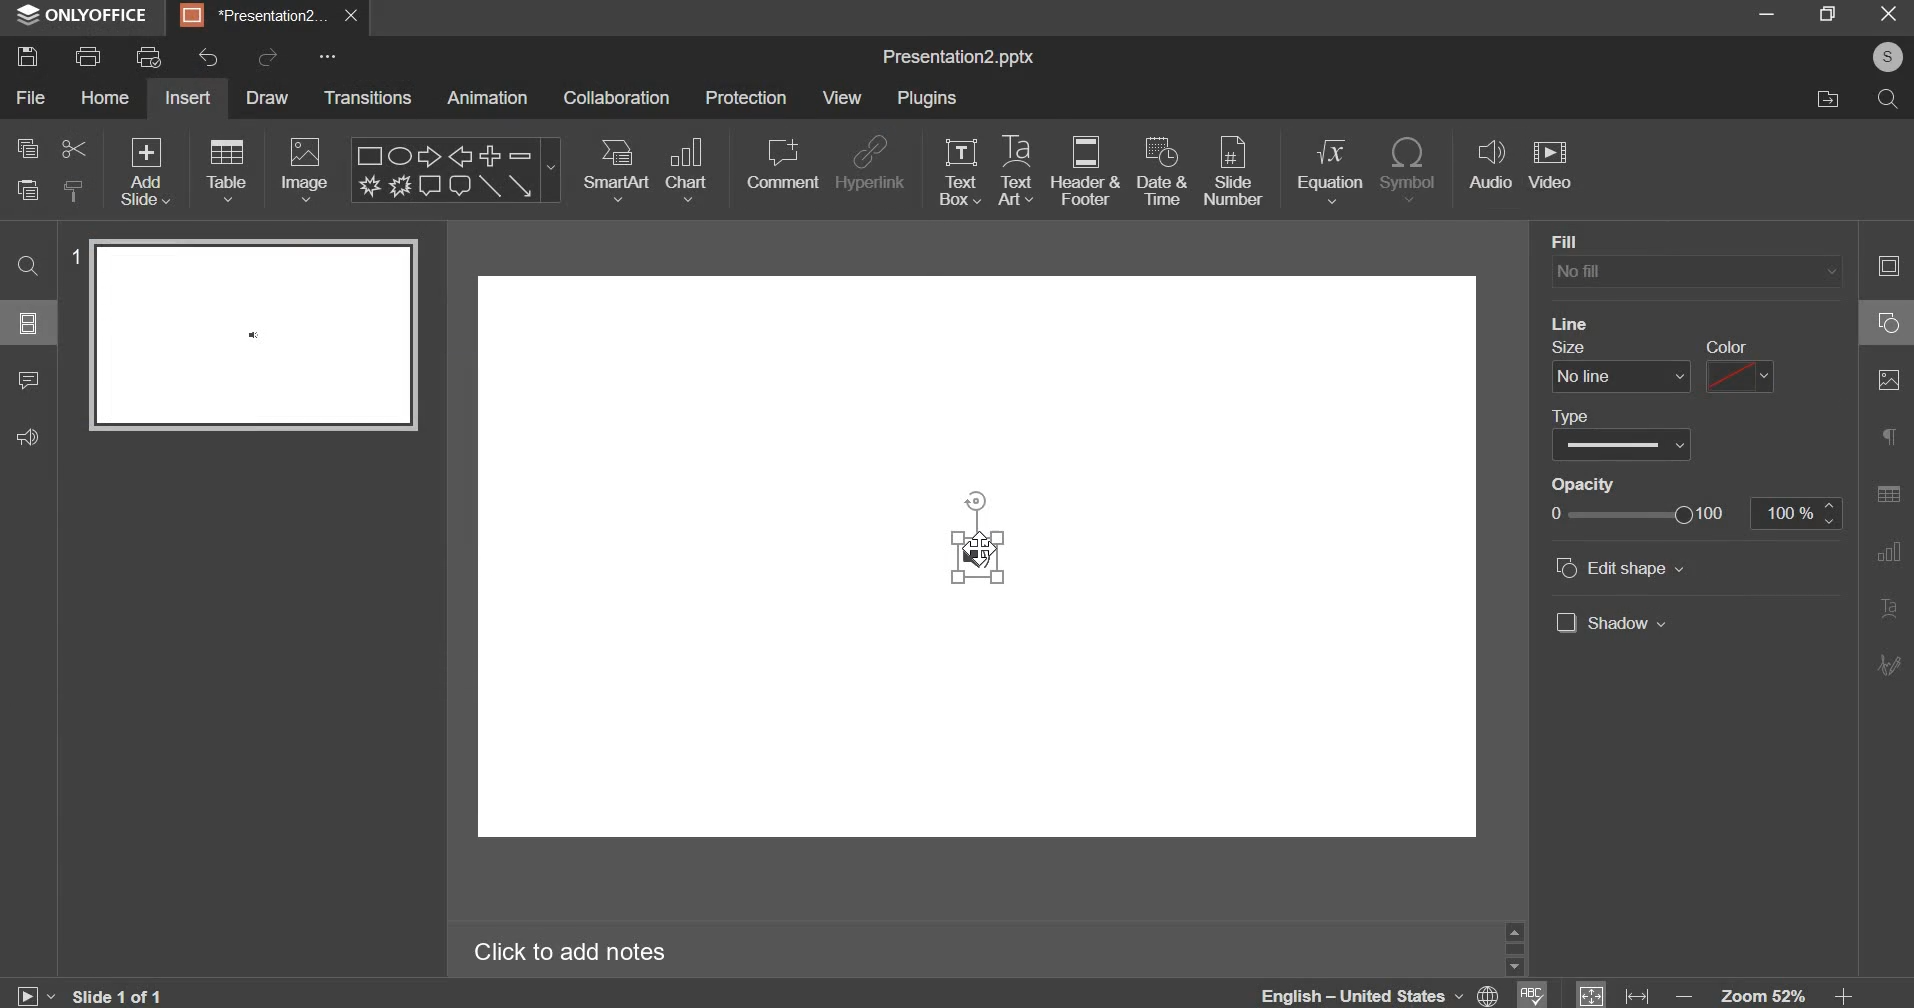  What do you see at coordinates (1090, 172) in the screenshot?
I see `header & footer` at bounding box center [1090, 172].